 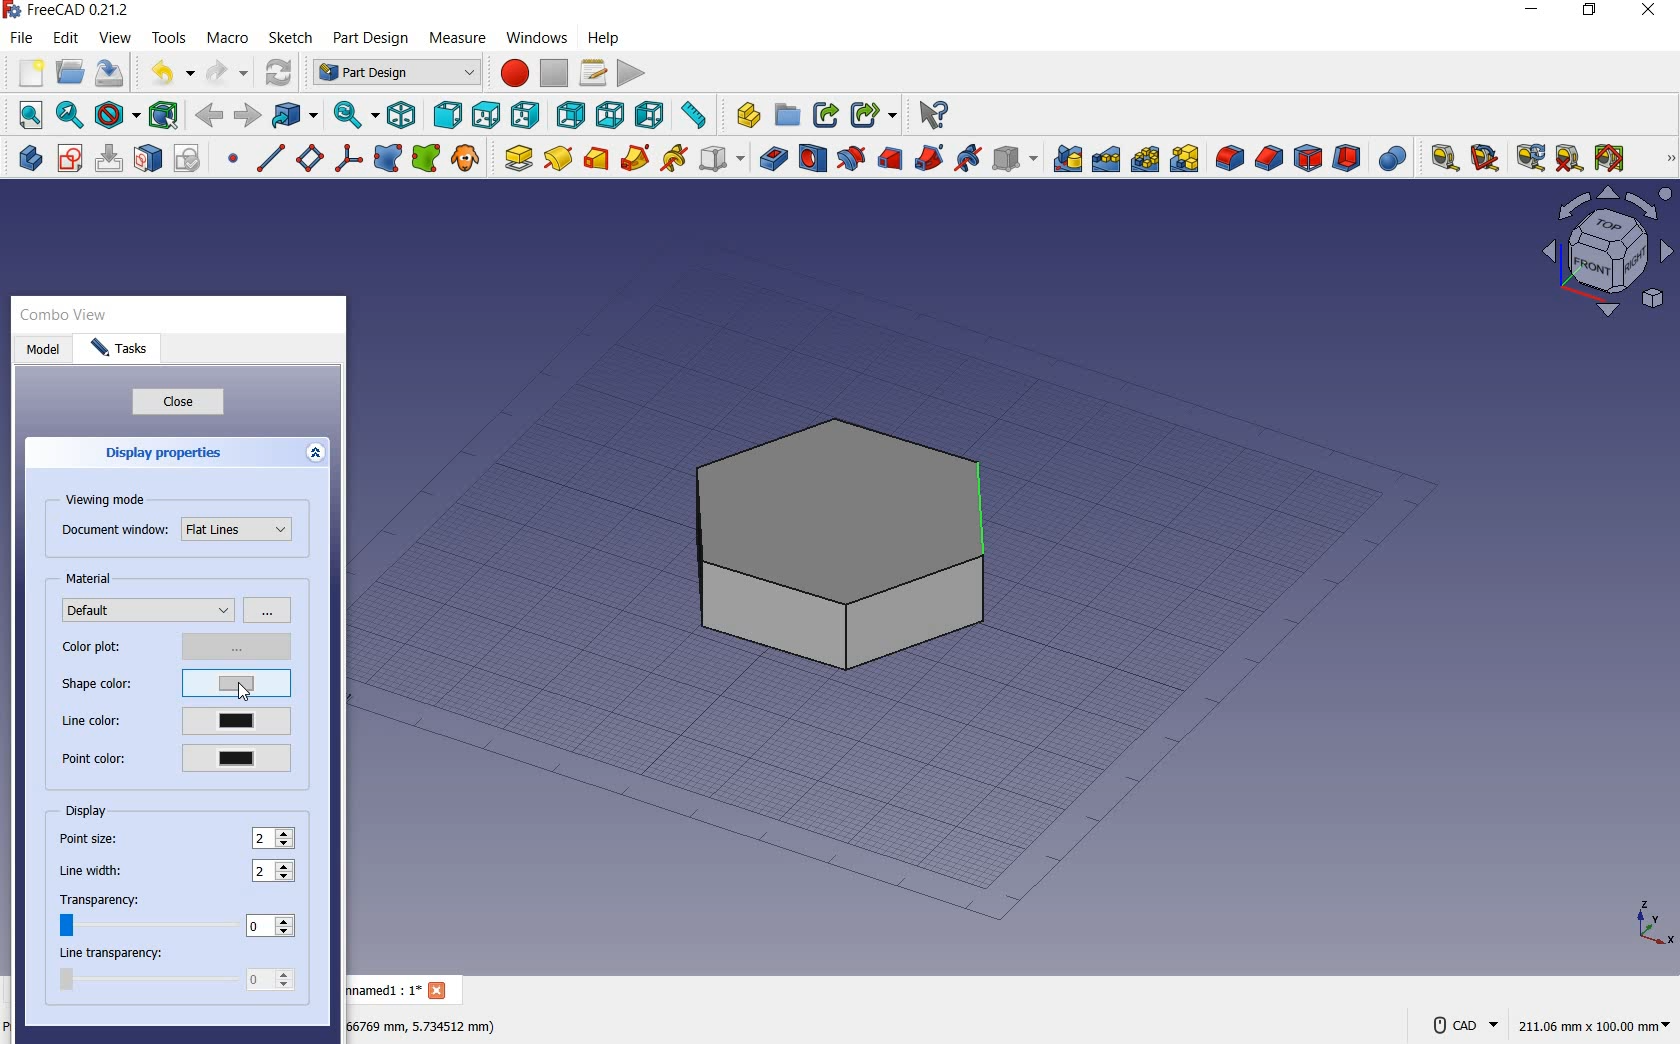 I want to click on display properties, so click(x=174, y=453).